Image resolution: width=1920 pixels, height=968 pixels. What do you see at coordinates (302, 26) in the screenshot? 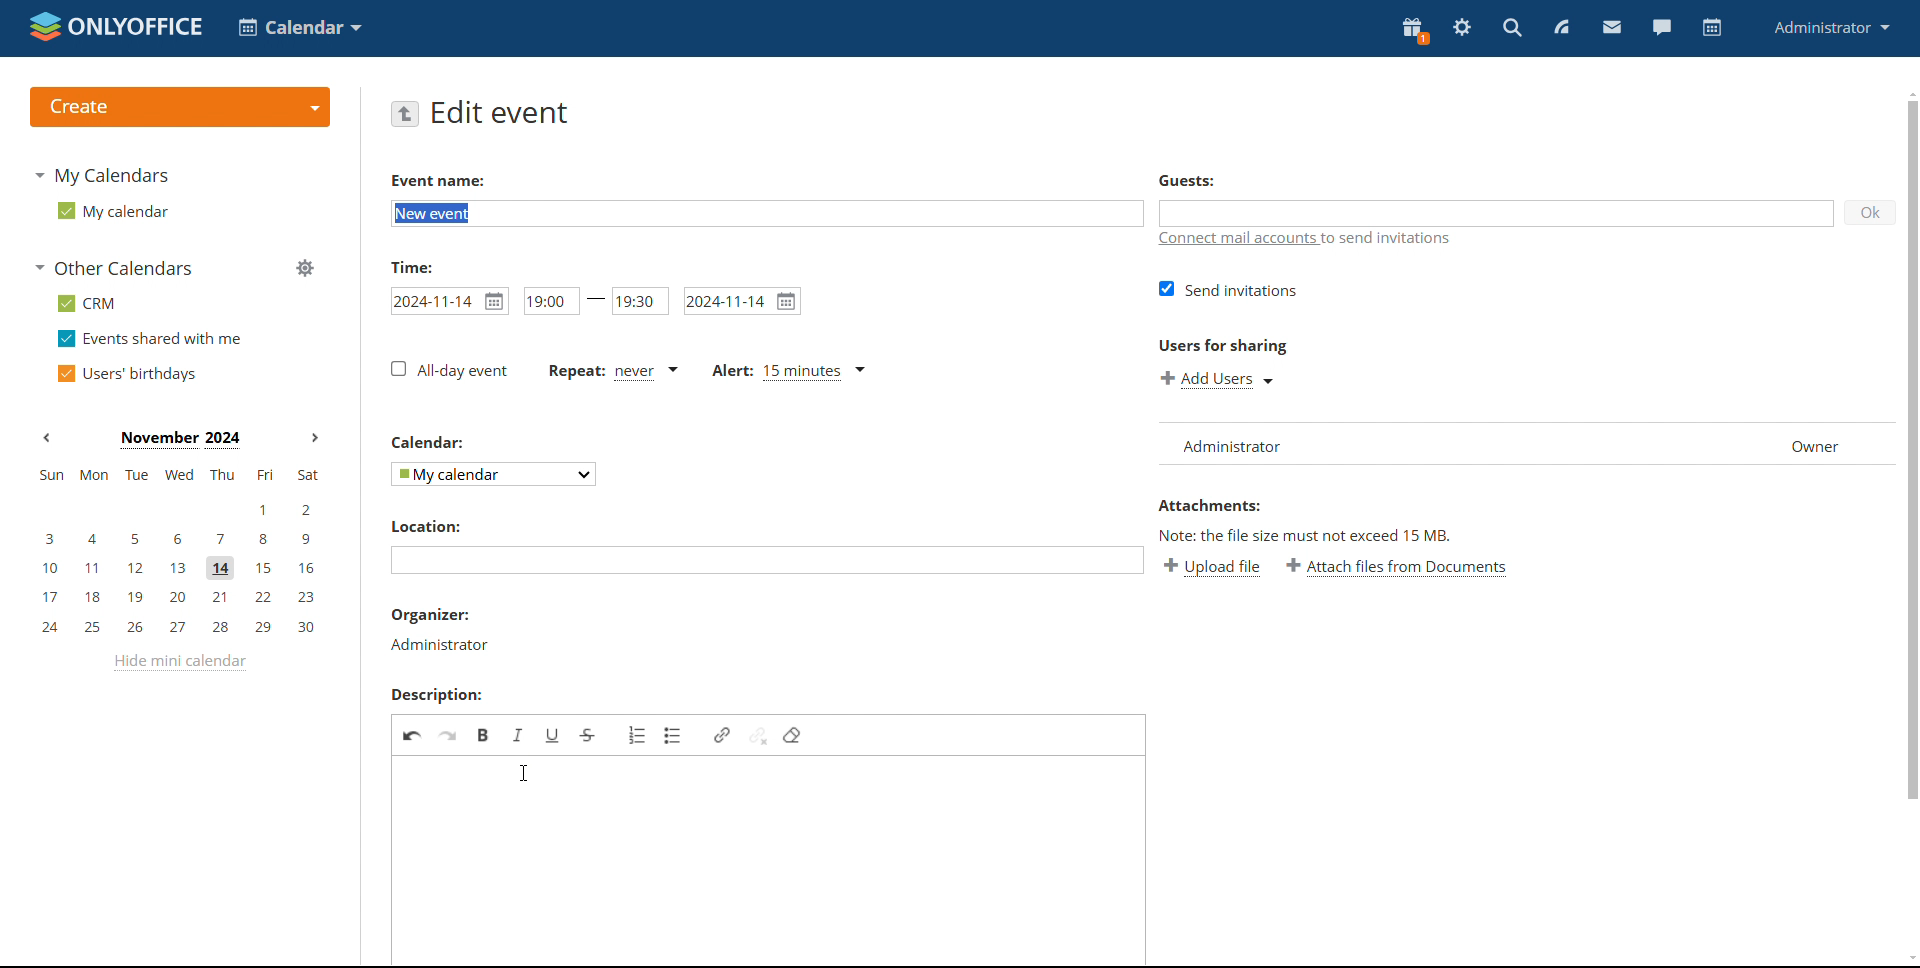
I see `select application` at bounding box center [302, 26].